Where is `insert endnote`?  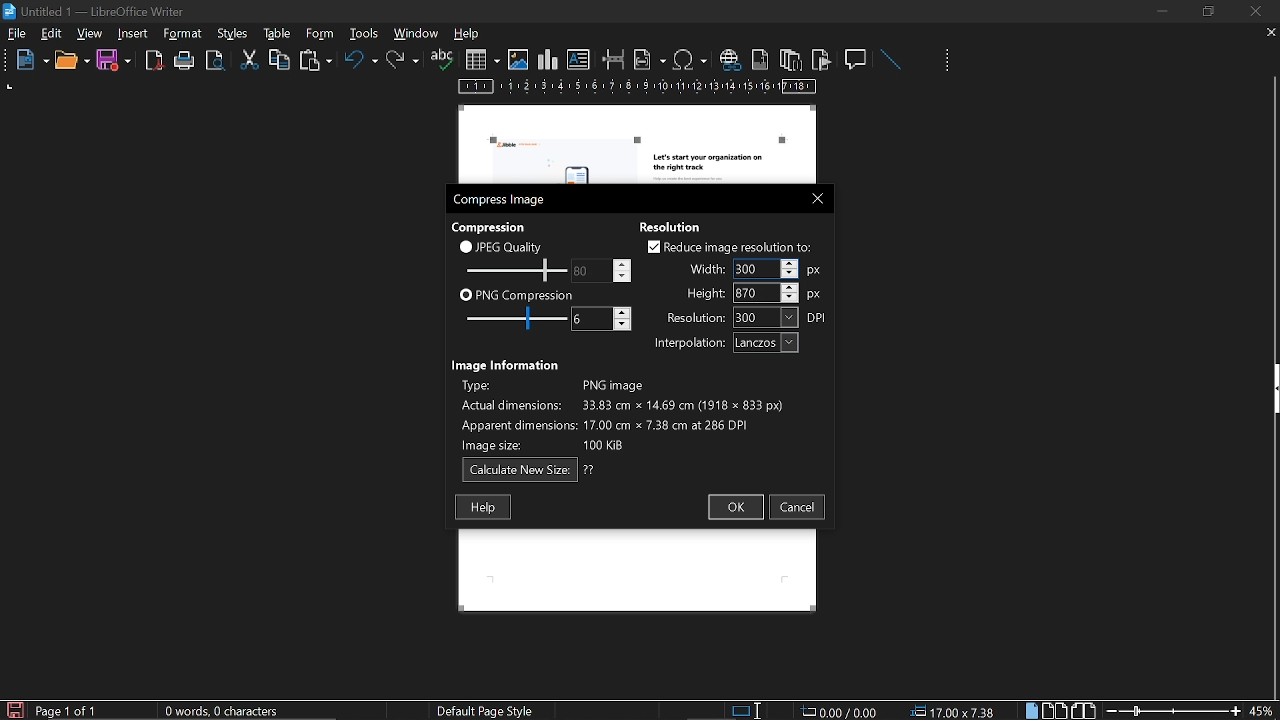 insert endnote is located at coordinates (790, 59).